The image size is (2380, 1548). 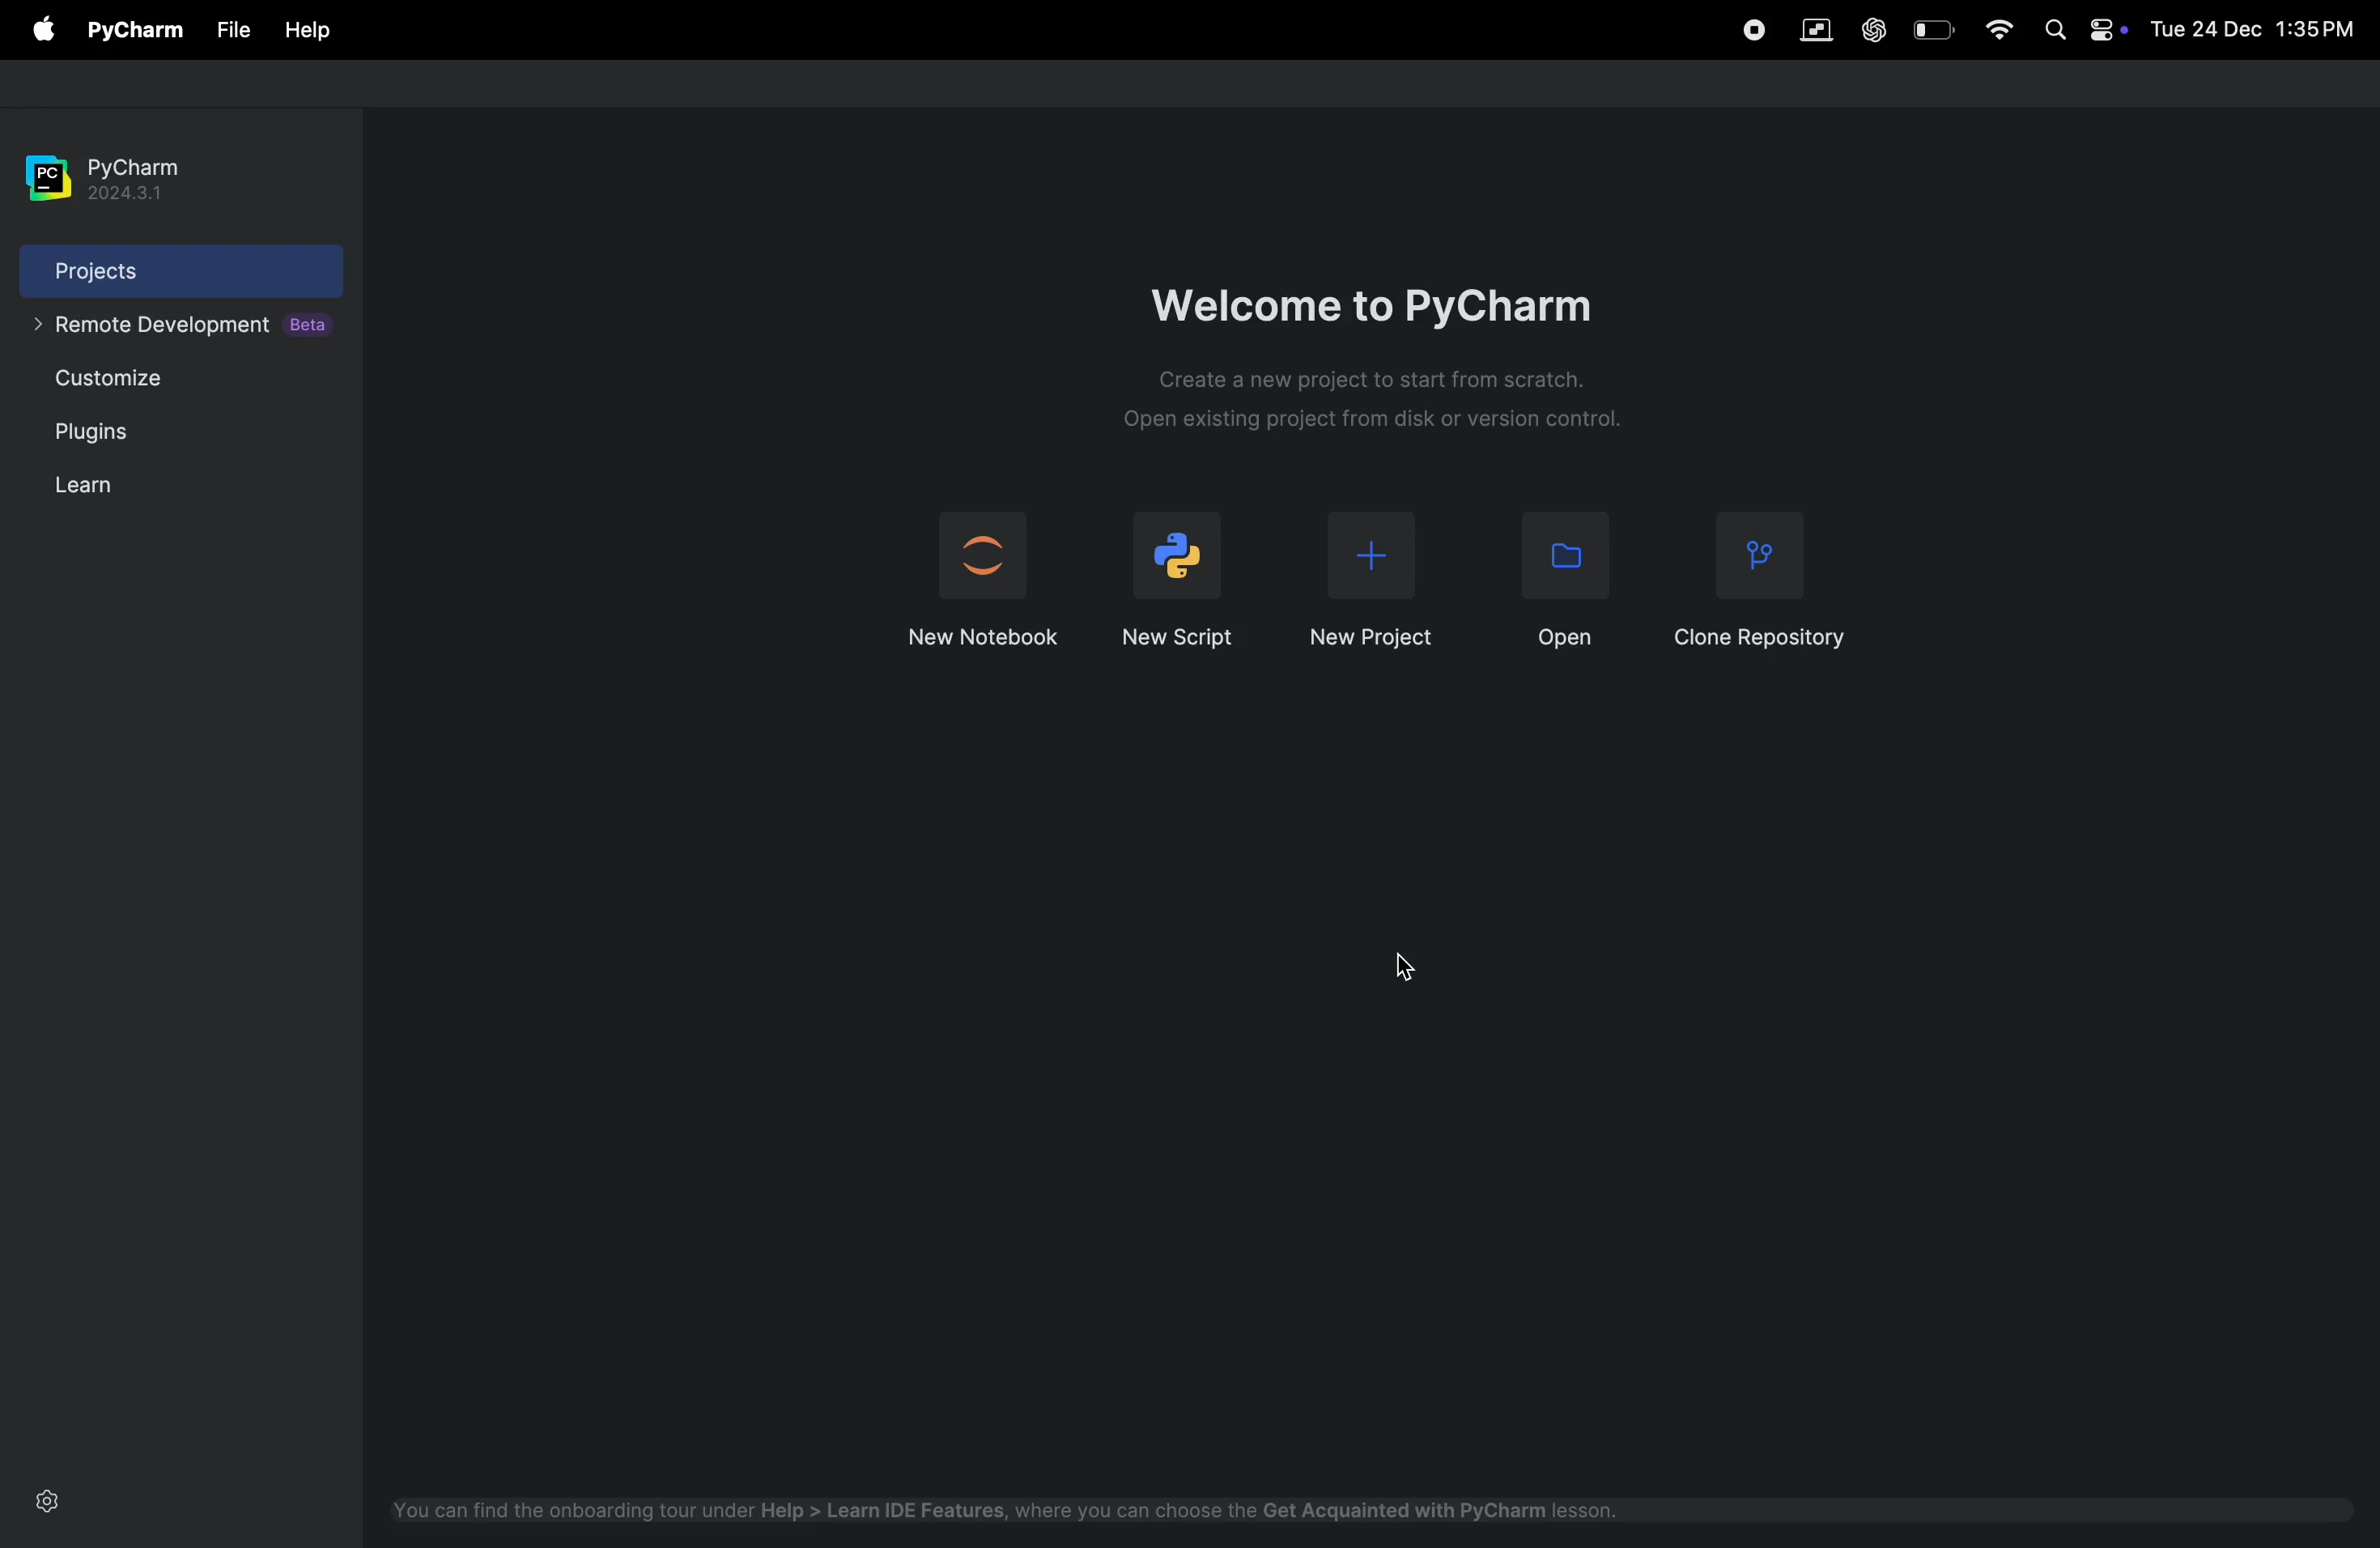 What do you see at coordinates (987, 583) in the screenshot?
I see `jupyter notebook` at bounding box center [987, 583].